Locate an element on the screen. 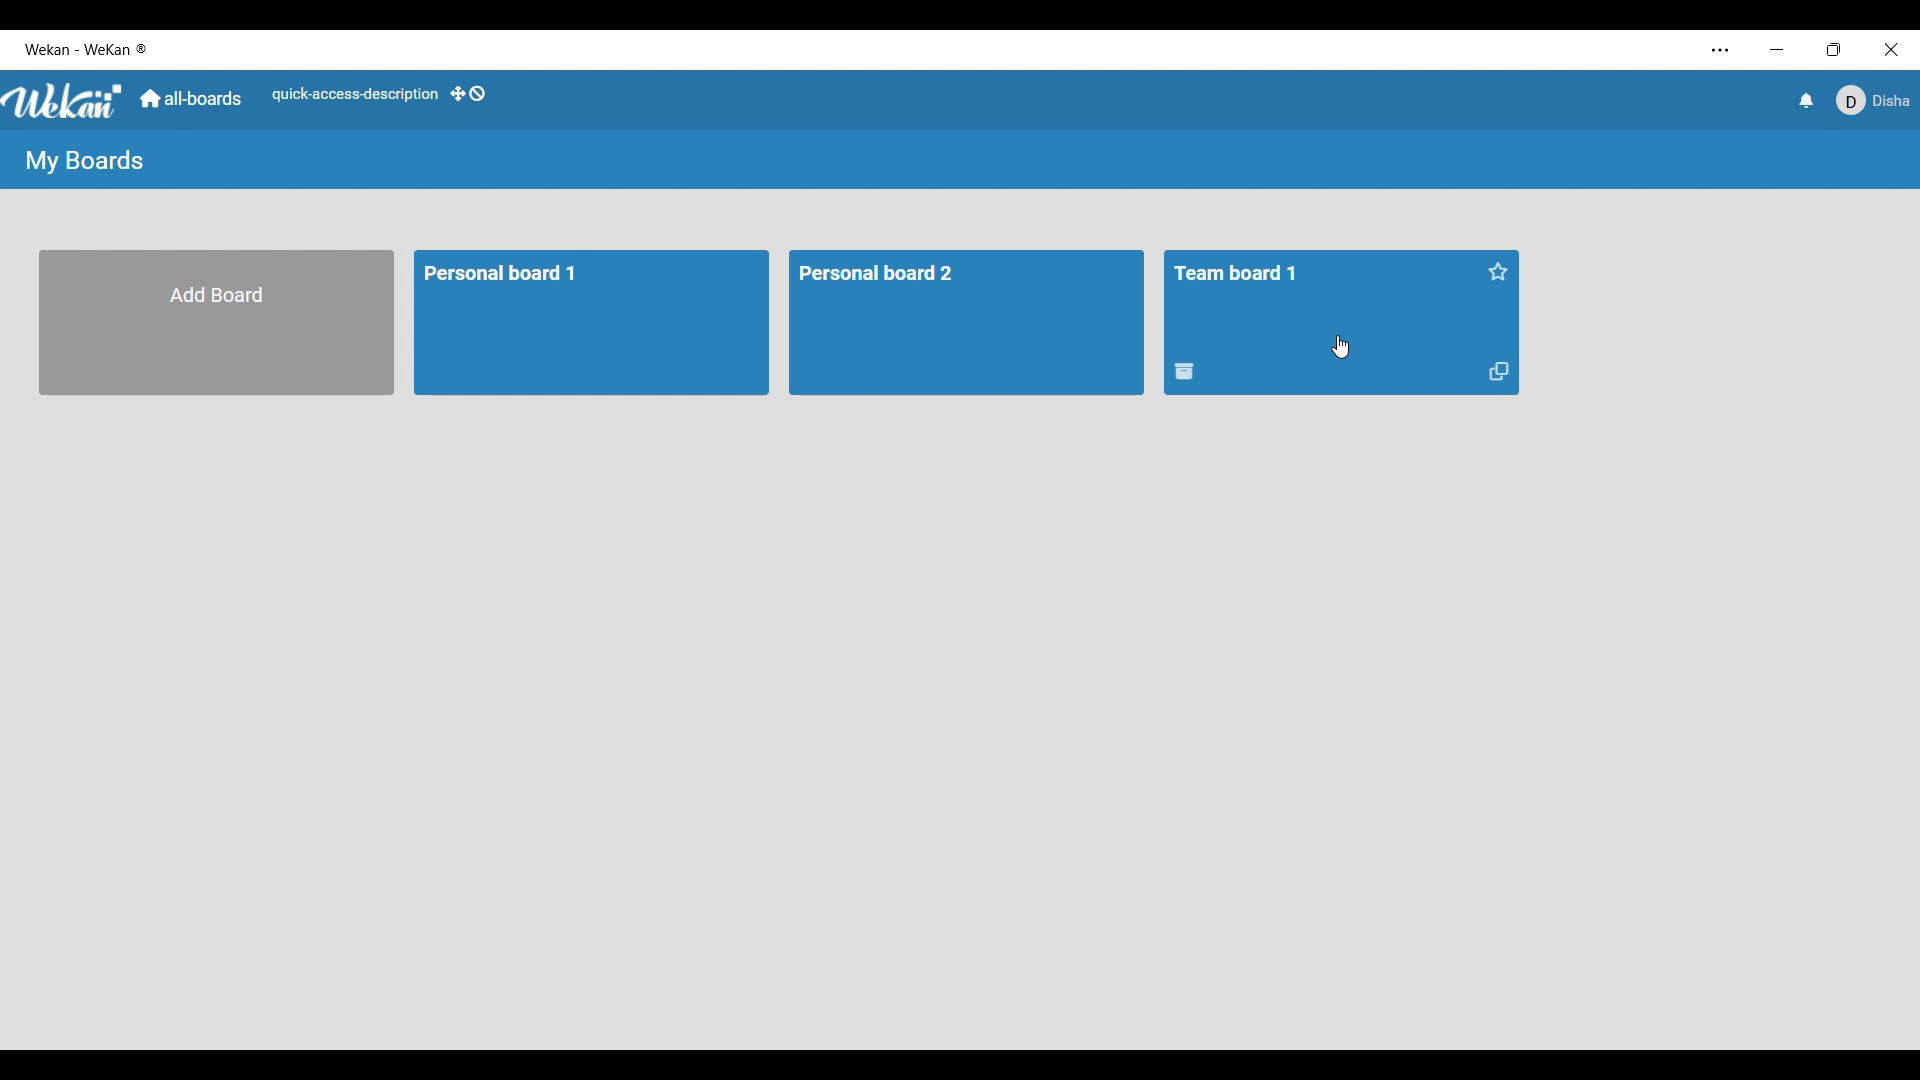  Main dashboard is located at coordinates (191, 98).